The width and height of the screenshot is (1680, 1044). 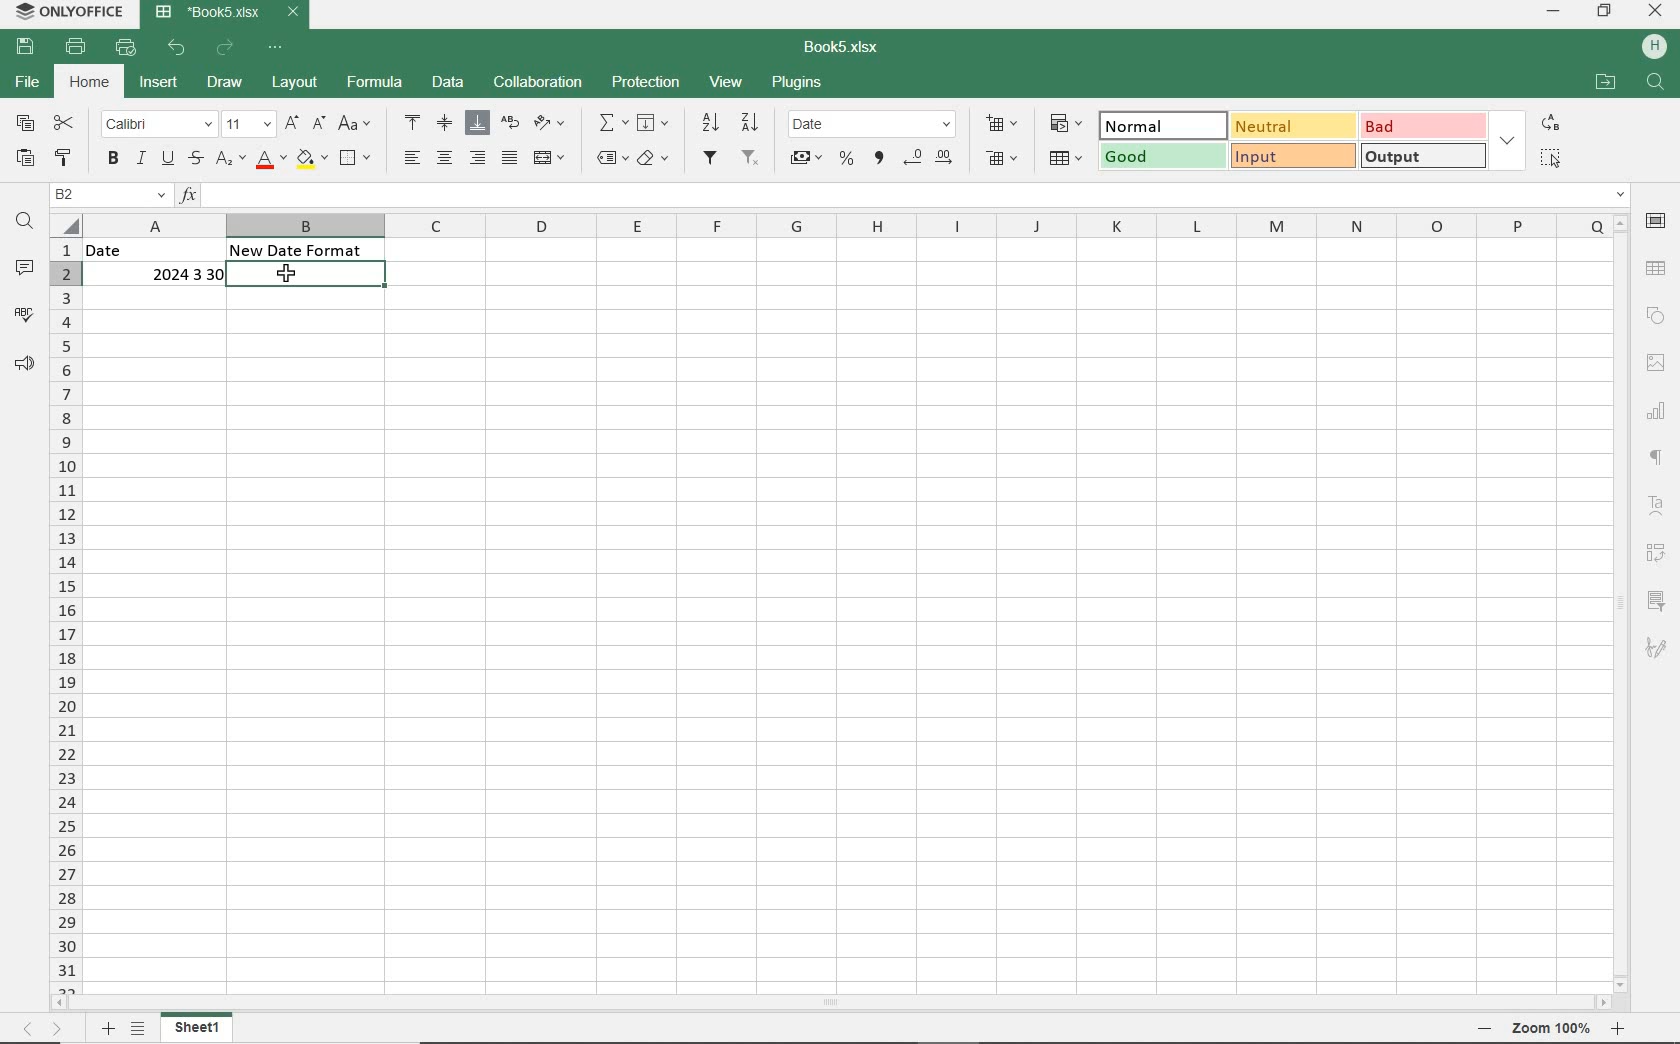 I want to click on EXPAND, so click(x=1508, y=143).